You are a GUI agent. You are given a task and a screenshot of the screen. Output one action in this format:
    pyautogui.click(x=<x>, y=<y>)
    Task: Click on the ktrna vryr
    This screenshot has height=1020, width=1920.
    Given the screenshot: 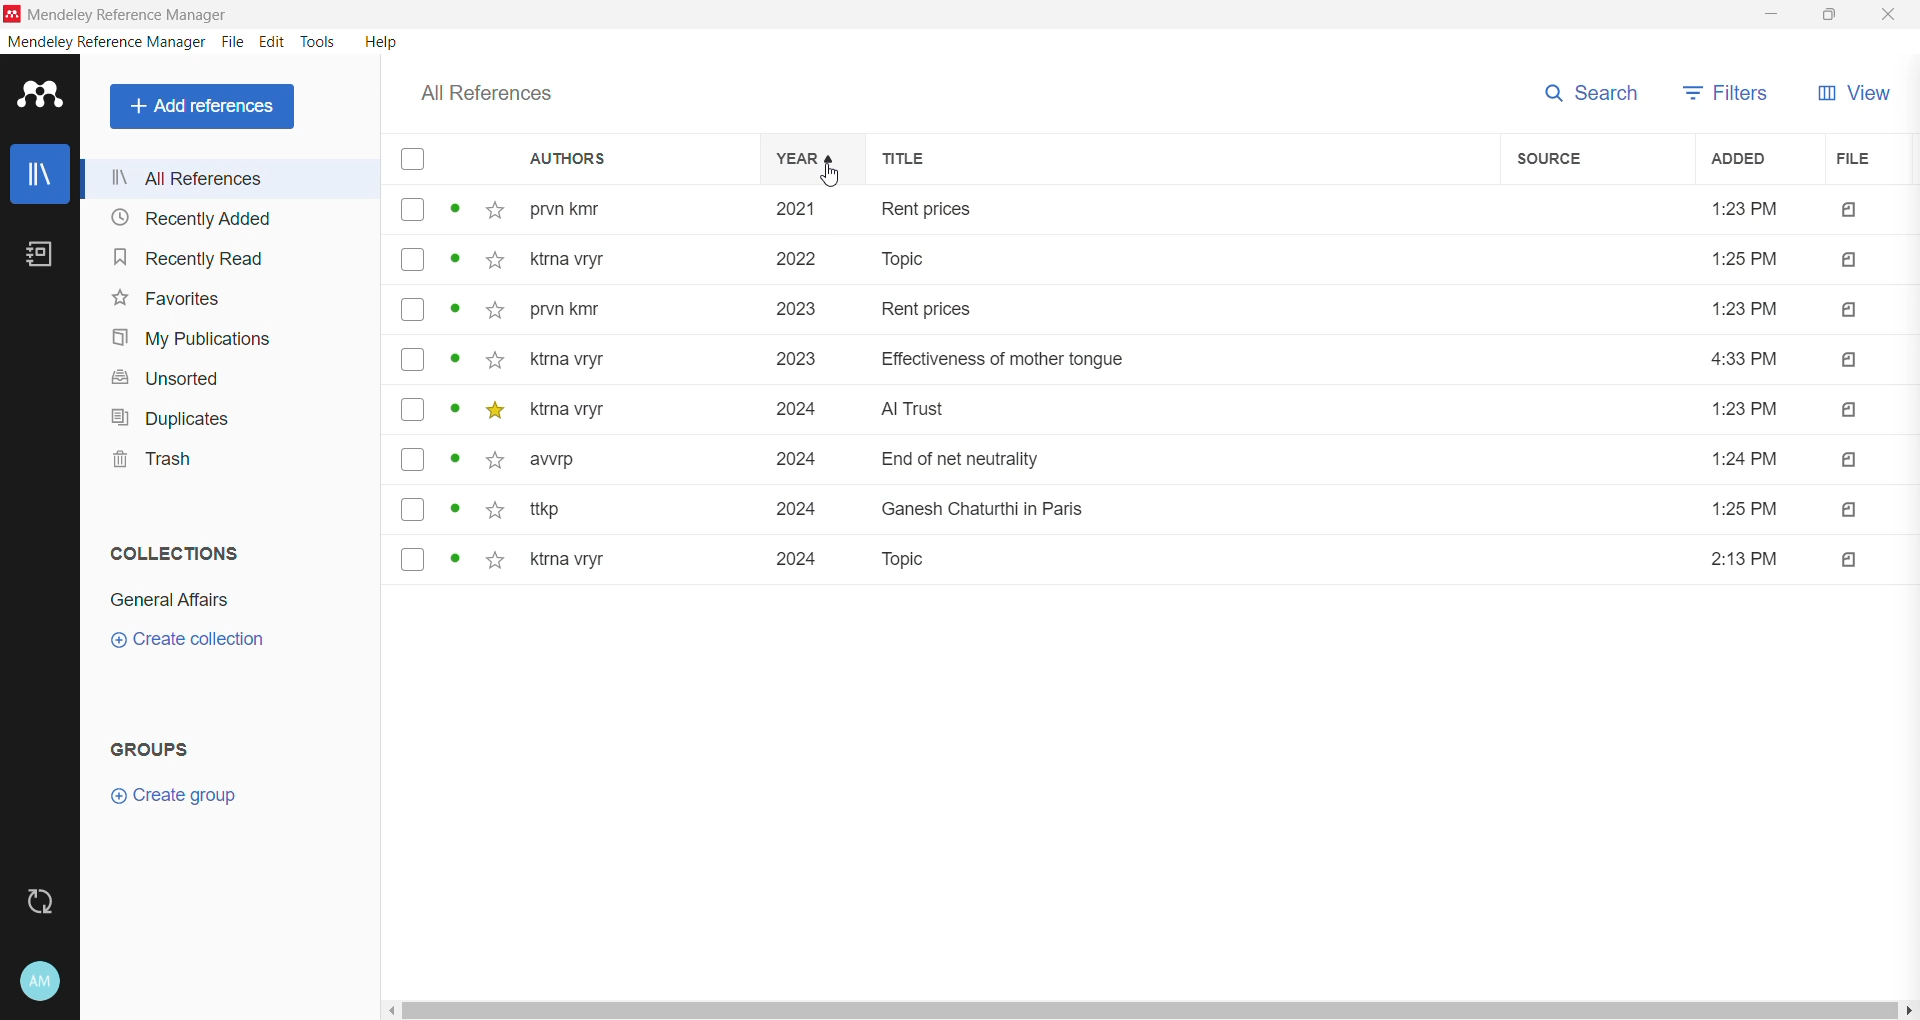 What is the action you would take?
    pyautogui.click(x=574, y=361)
    